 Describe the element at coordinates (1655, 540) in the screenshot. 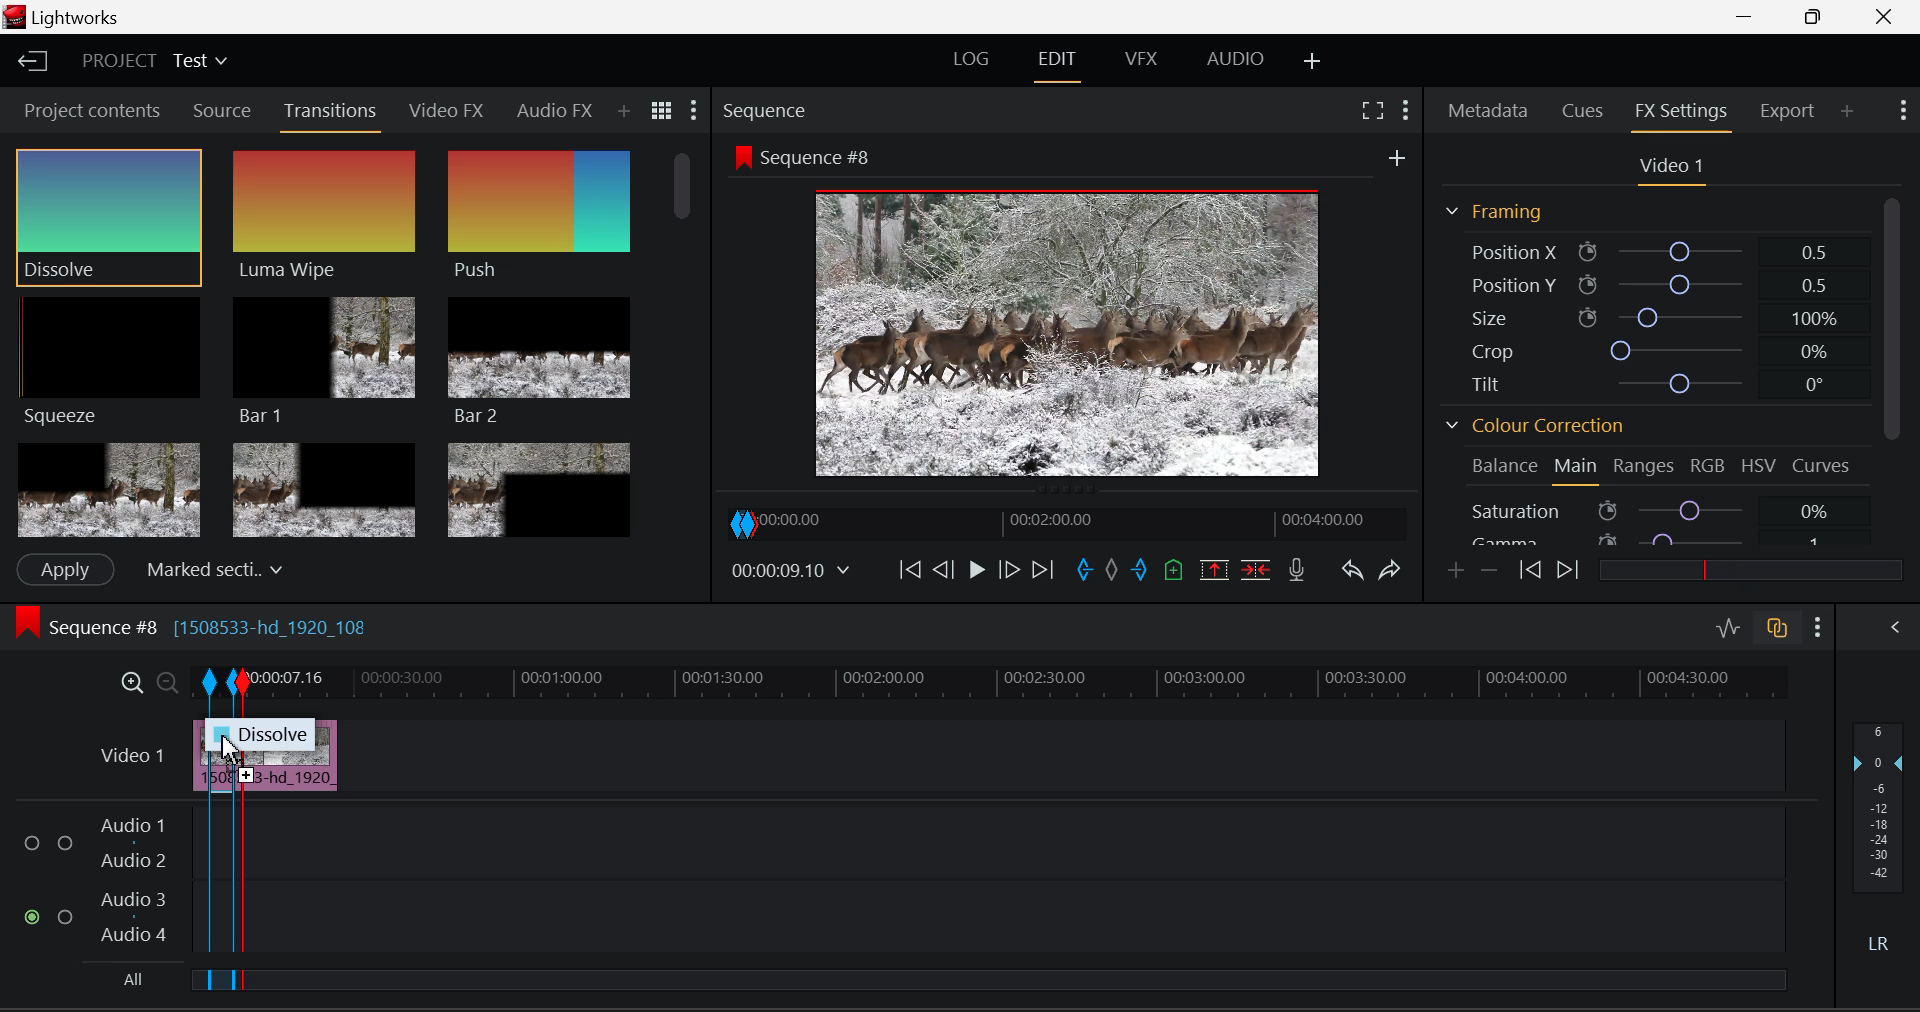

I see `Gamma` at that location.